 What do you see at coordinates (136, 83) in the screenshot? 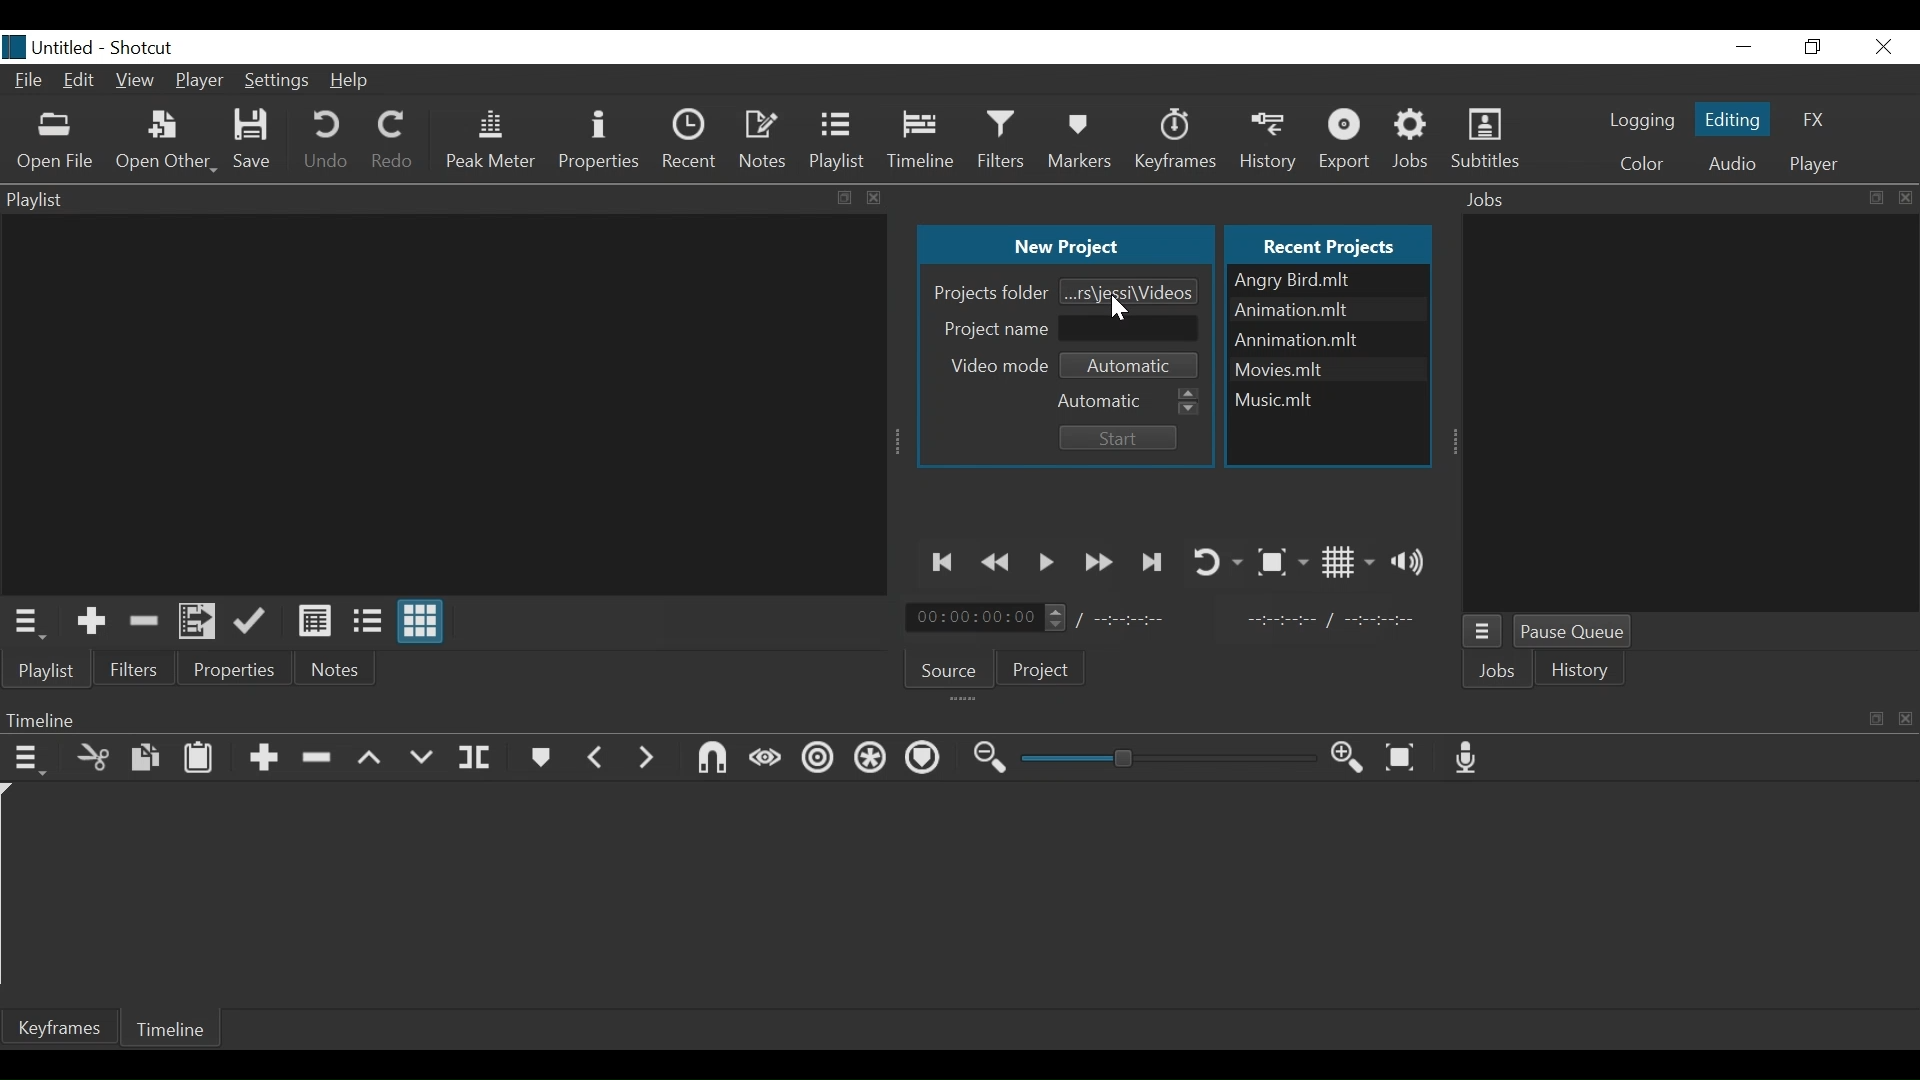
I see `View` at bounding box center [136, 83].